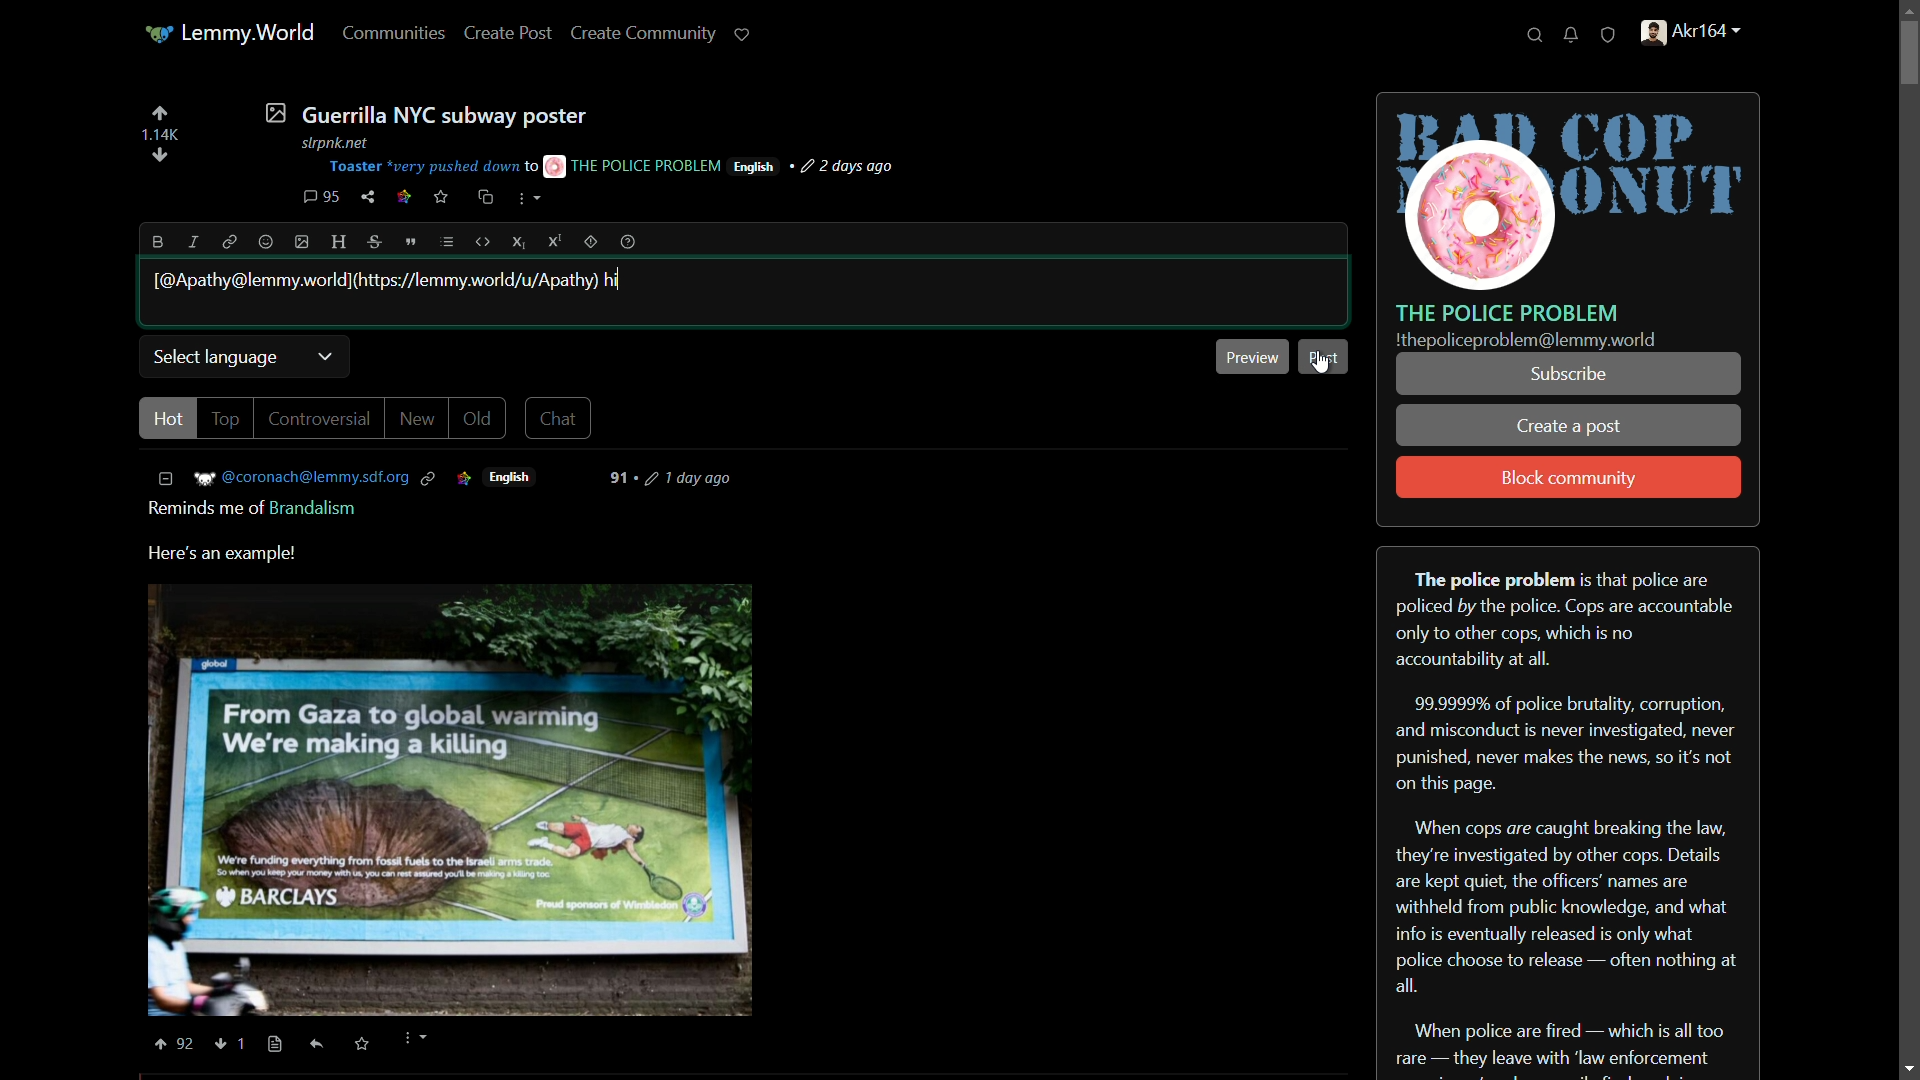 This screenshot has height=1080, width=1920. What do you see at coordinates (1570, 428) in the screenshot?
I see `create a post` at bounding box center [1570, 428].